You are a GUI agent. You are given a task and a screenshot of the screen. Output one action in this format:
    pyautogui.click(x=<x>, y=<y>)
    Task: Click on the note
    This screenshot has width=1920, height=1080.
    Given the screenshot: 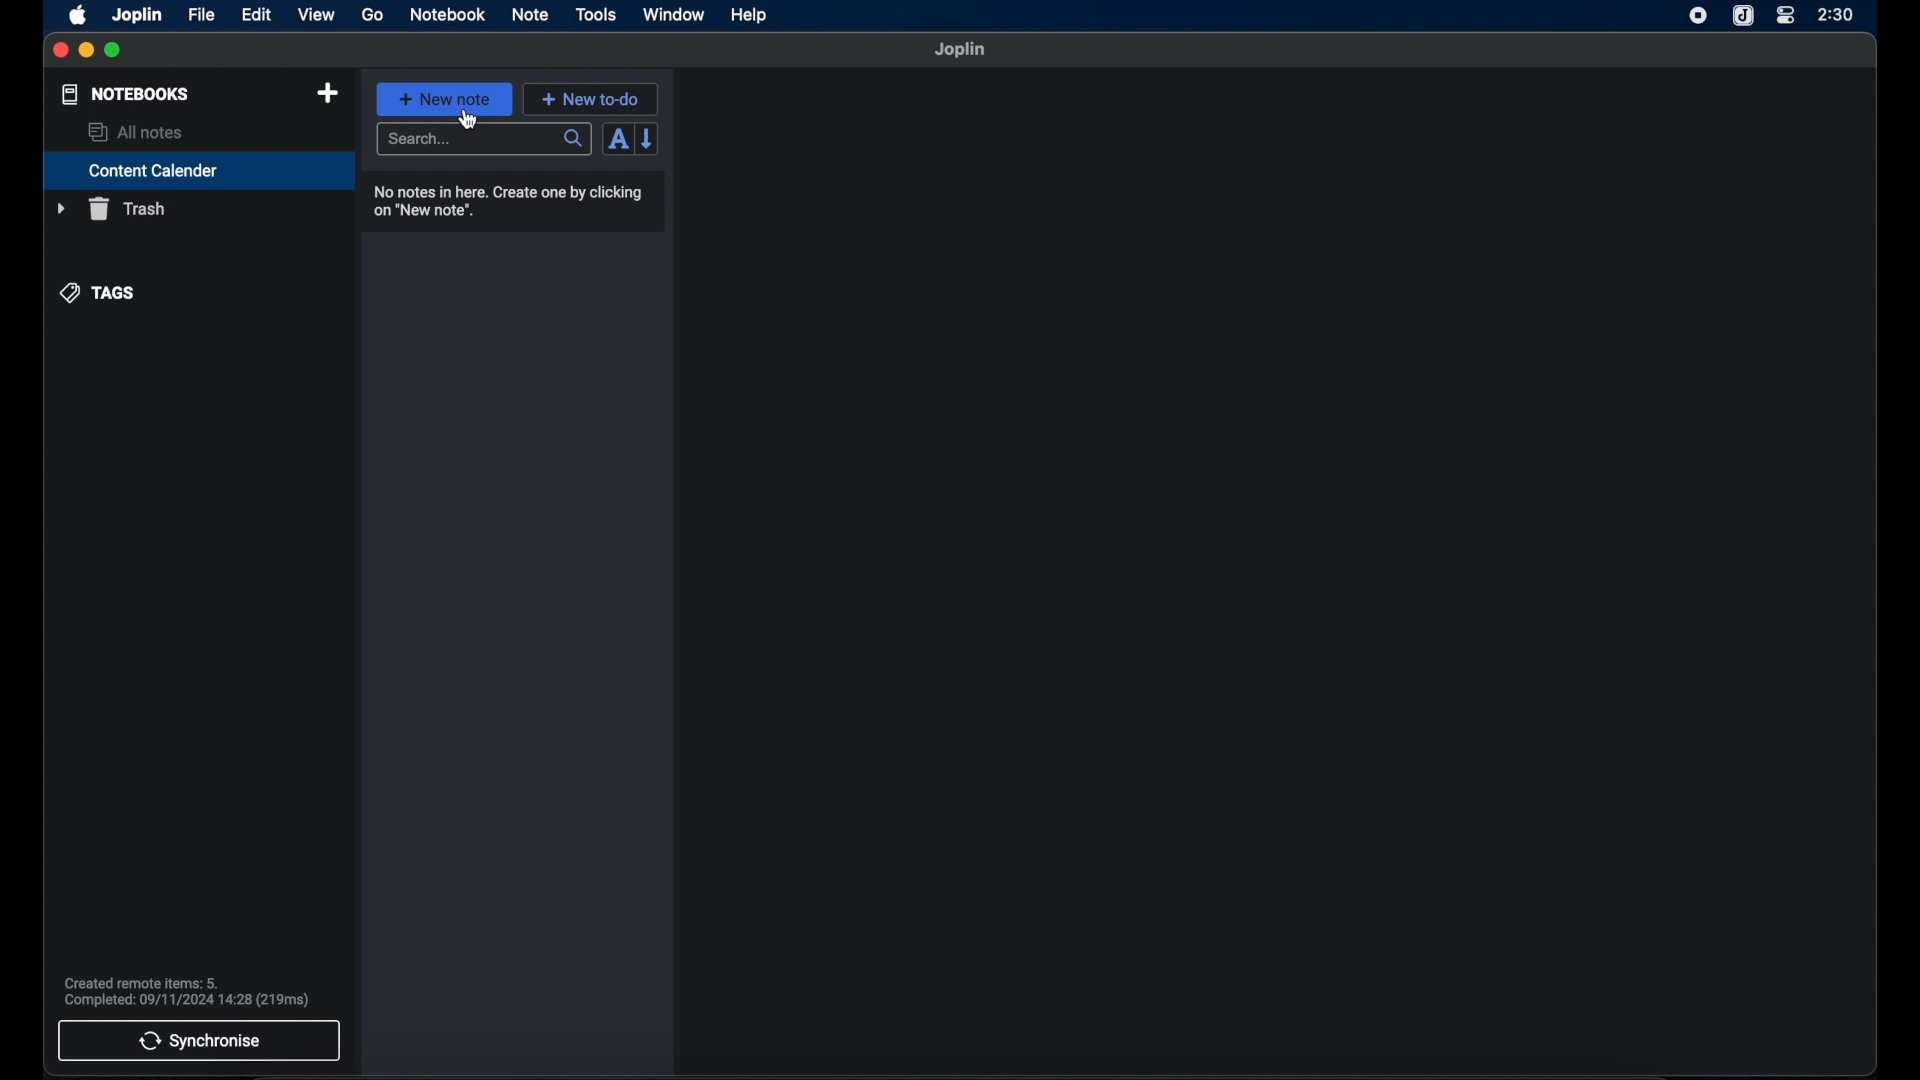 What is the action you would take?
    pyautogui.click(x=530, y=16)
    